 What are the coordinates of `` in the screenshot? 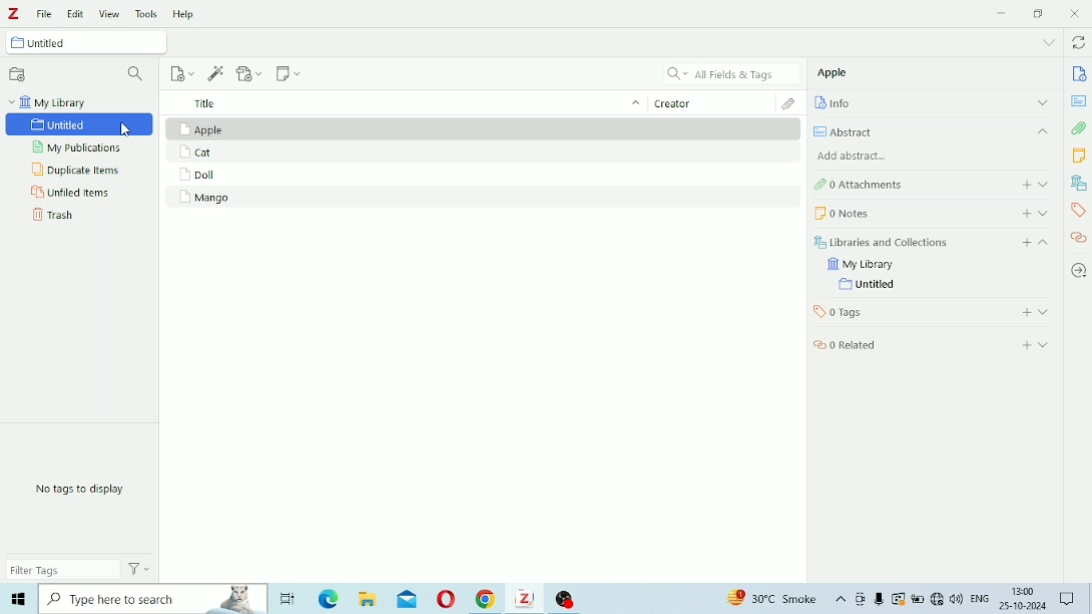 It's located at (766, 597).